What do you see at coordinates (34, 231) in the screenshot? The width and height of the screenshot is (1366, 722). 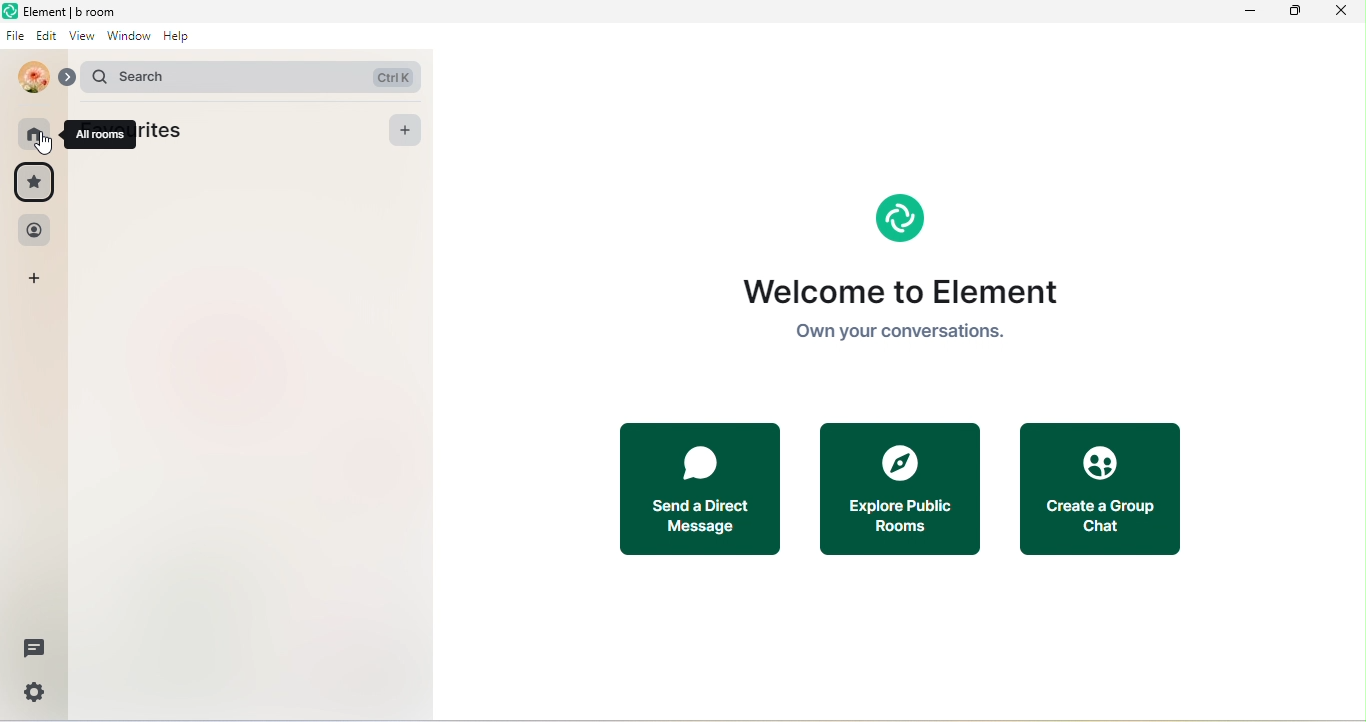 I see `people` at bounding box center [34, 231].